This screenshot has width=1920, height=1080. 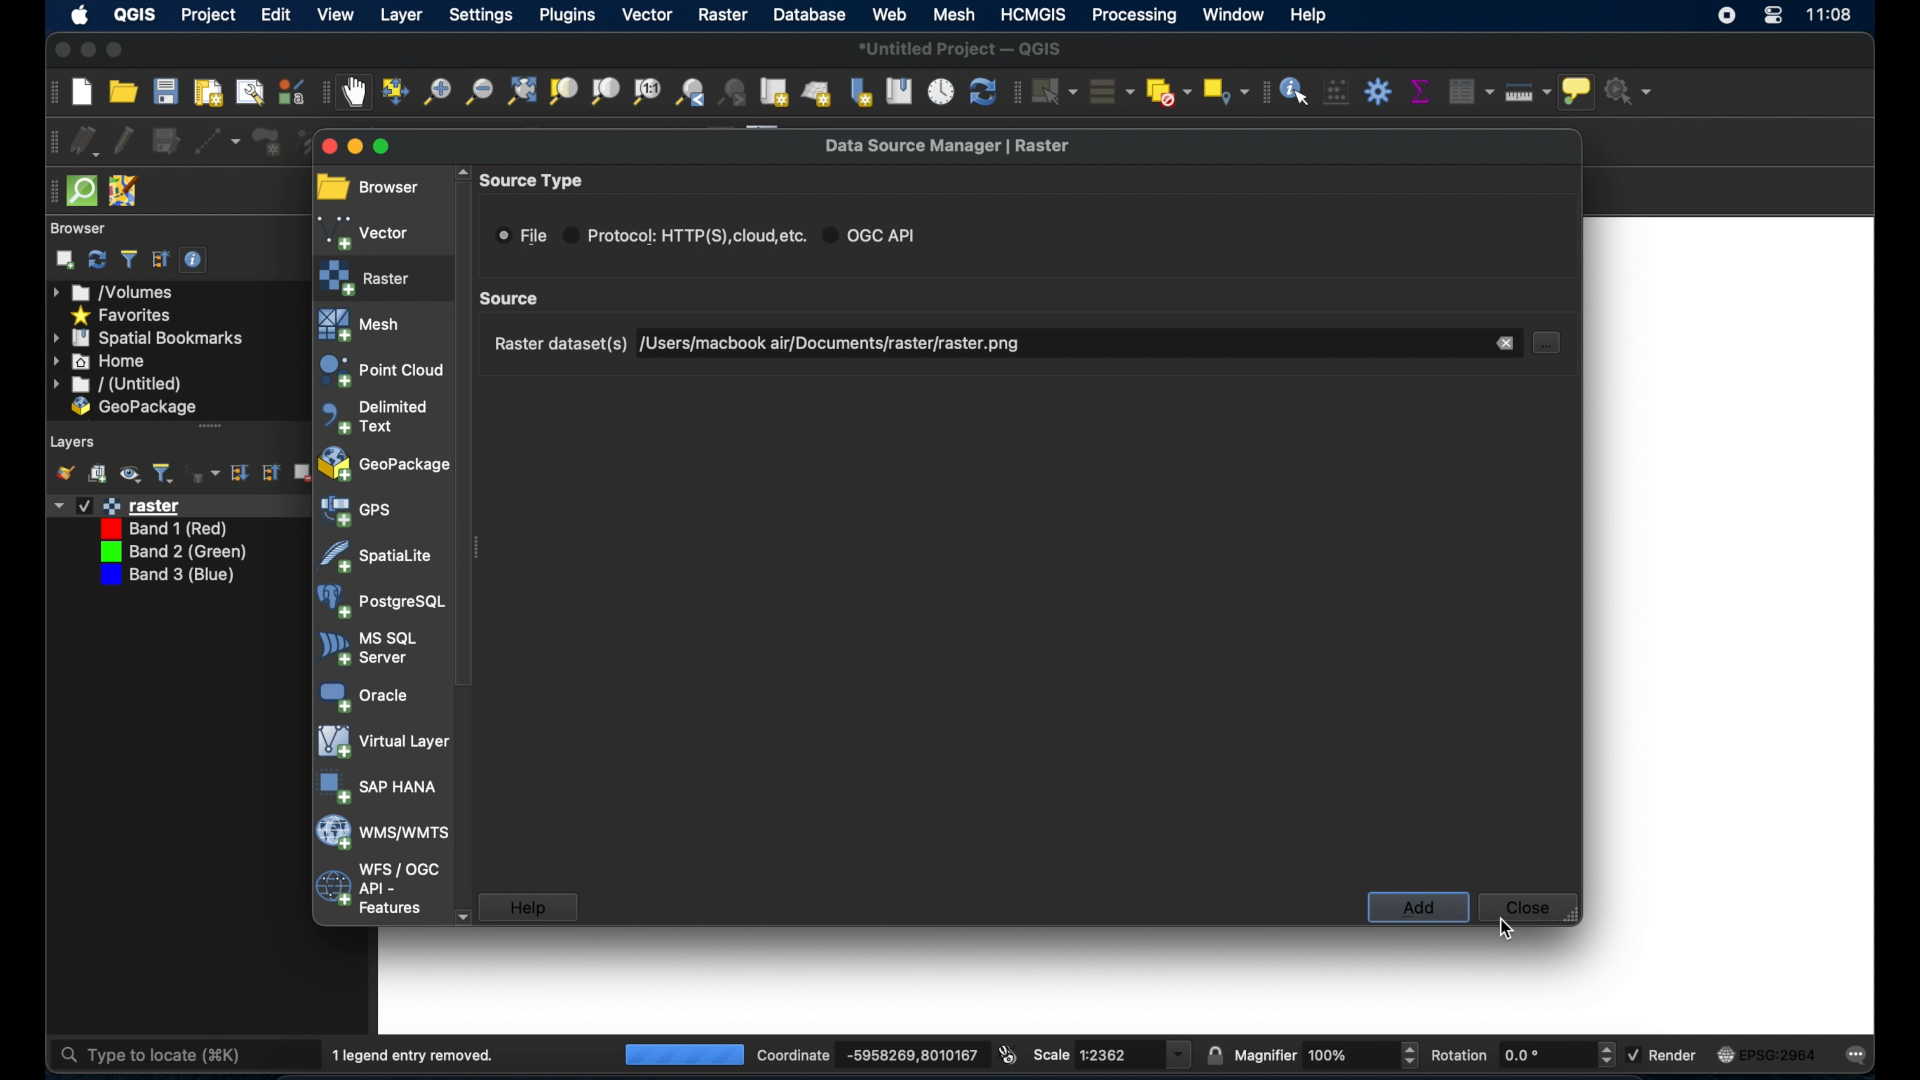 I want to click on dropdown, so click(x=1180, y=1055).